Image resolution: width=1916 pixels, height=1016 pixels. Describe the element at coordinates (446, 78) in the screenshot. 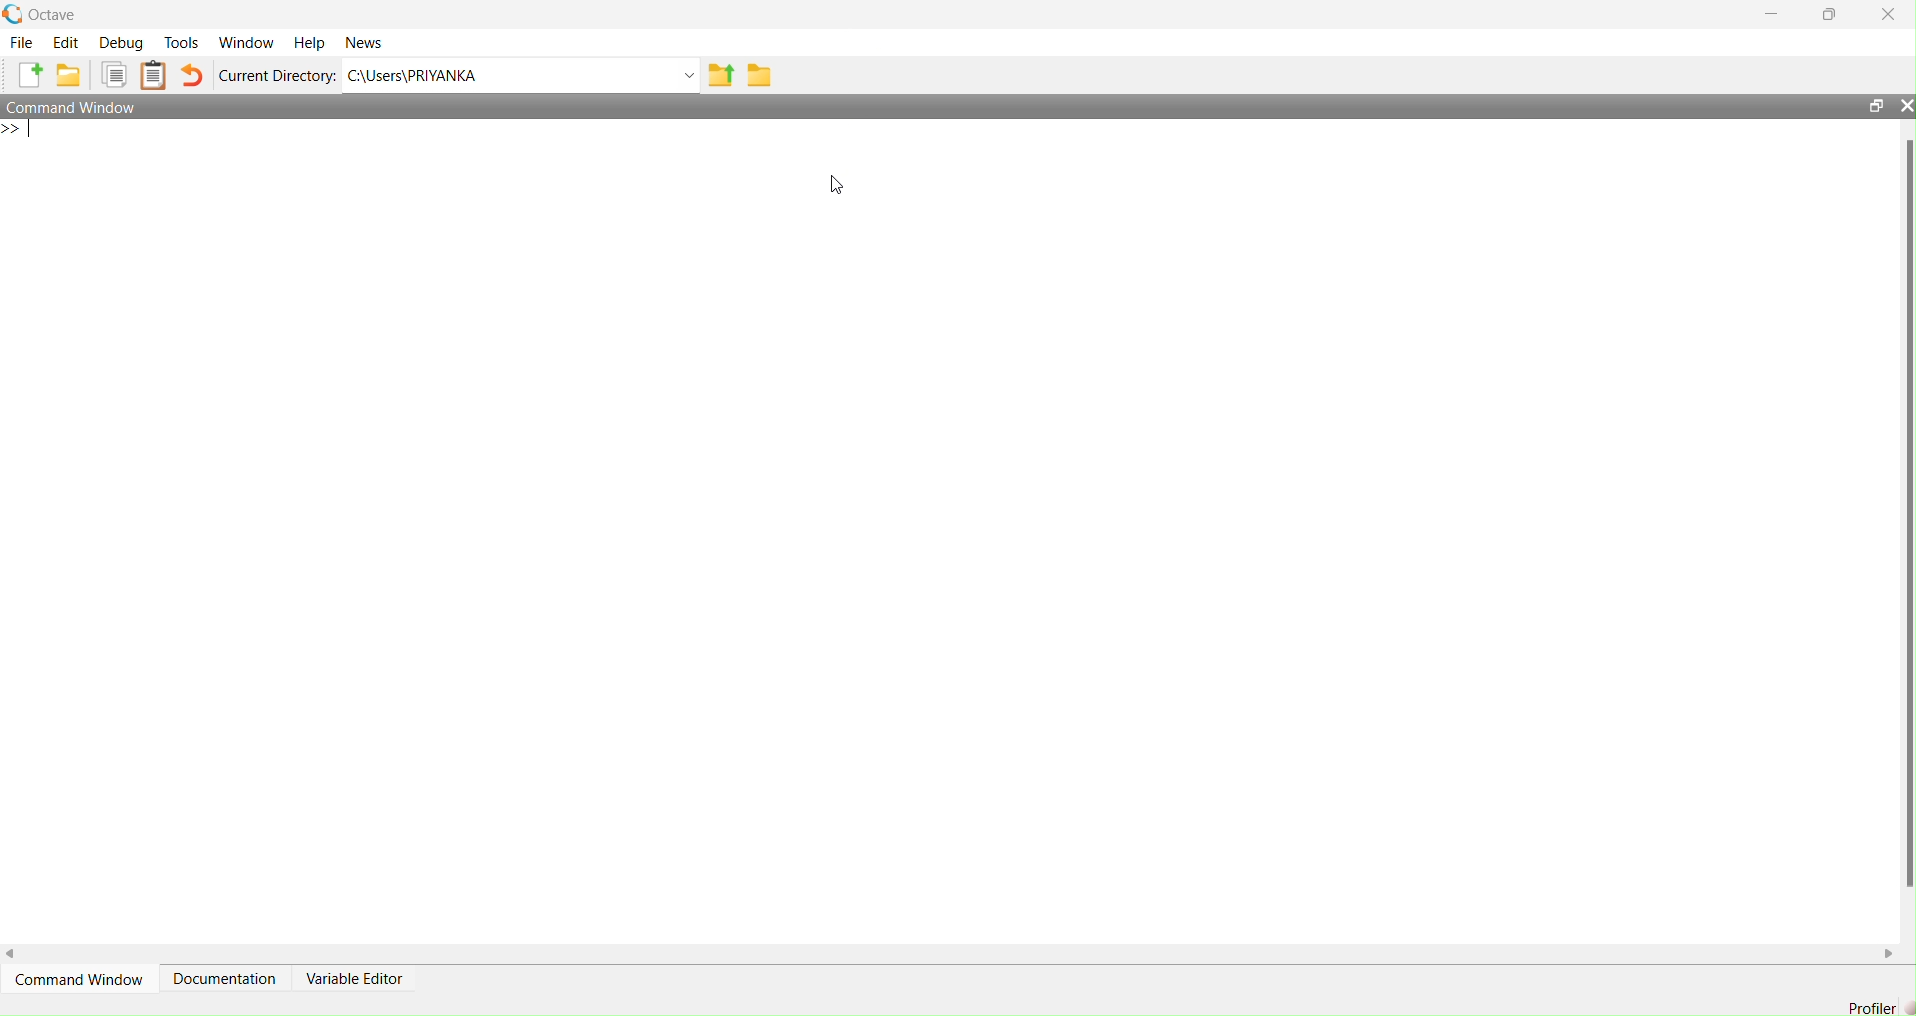

I see `C:\Users\PRIYANKA` at that location.